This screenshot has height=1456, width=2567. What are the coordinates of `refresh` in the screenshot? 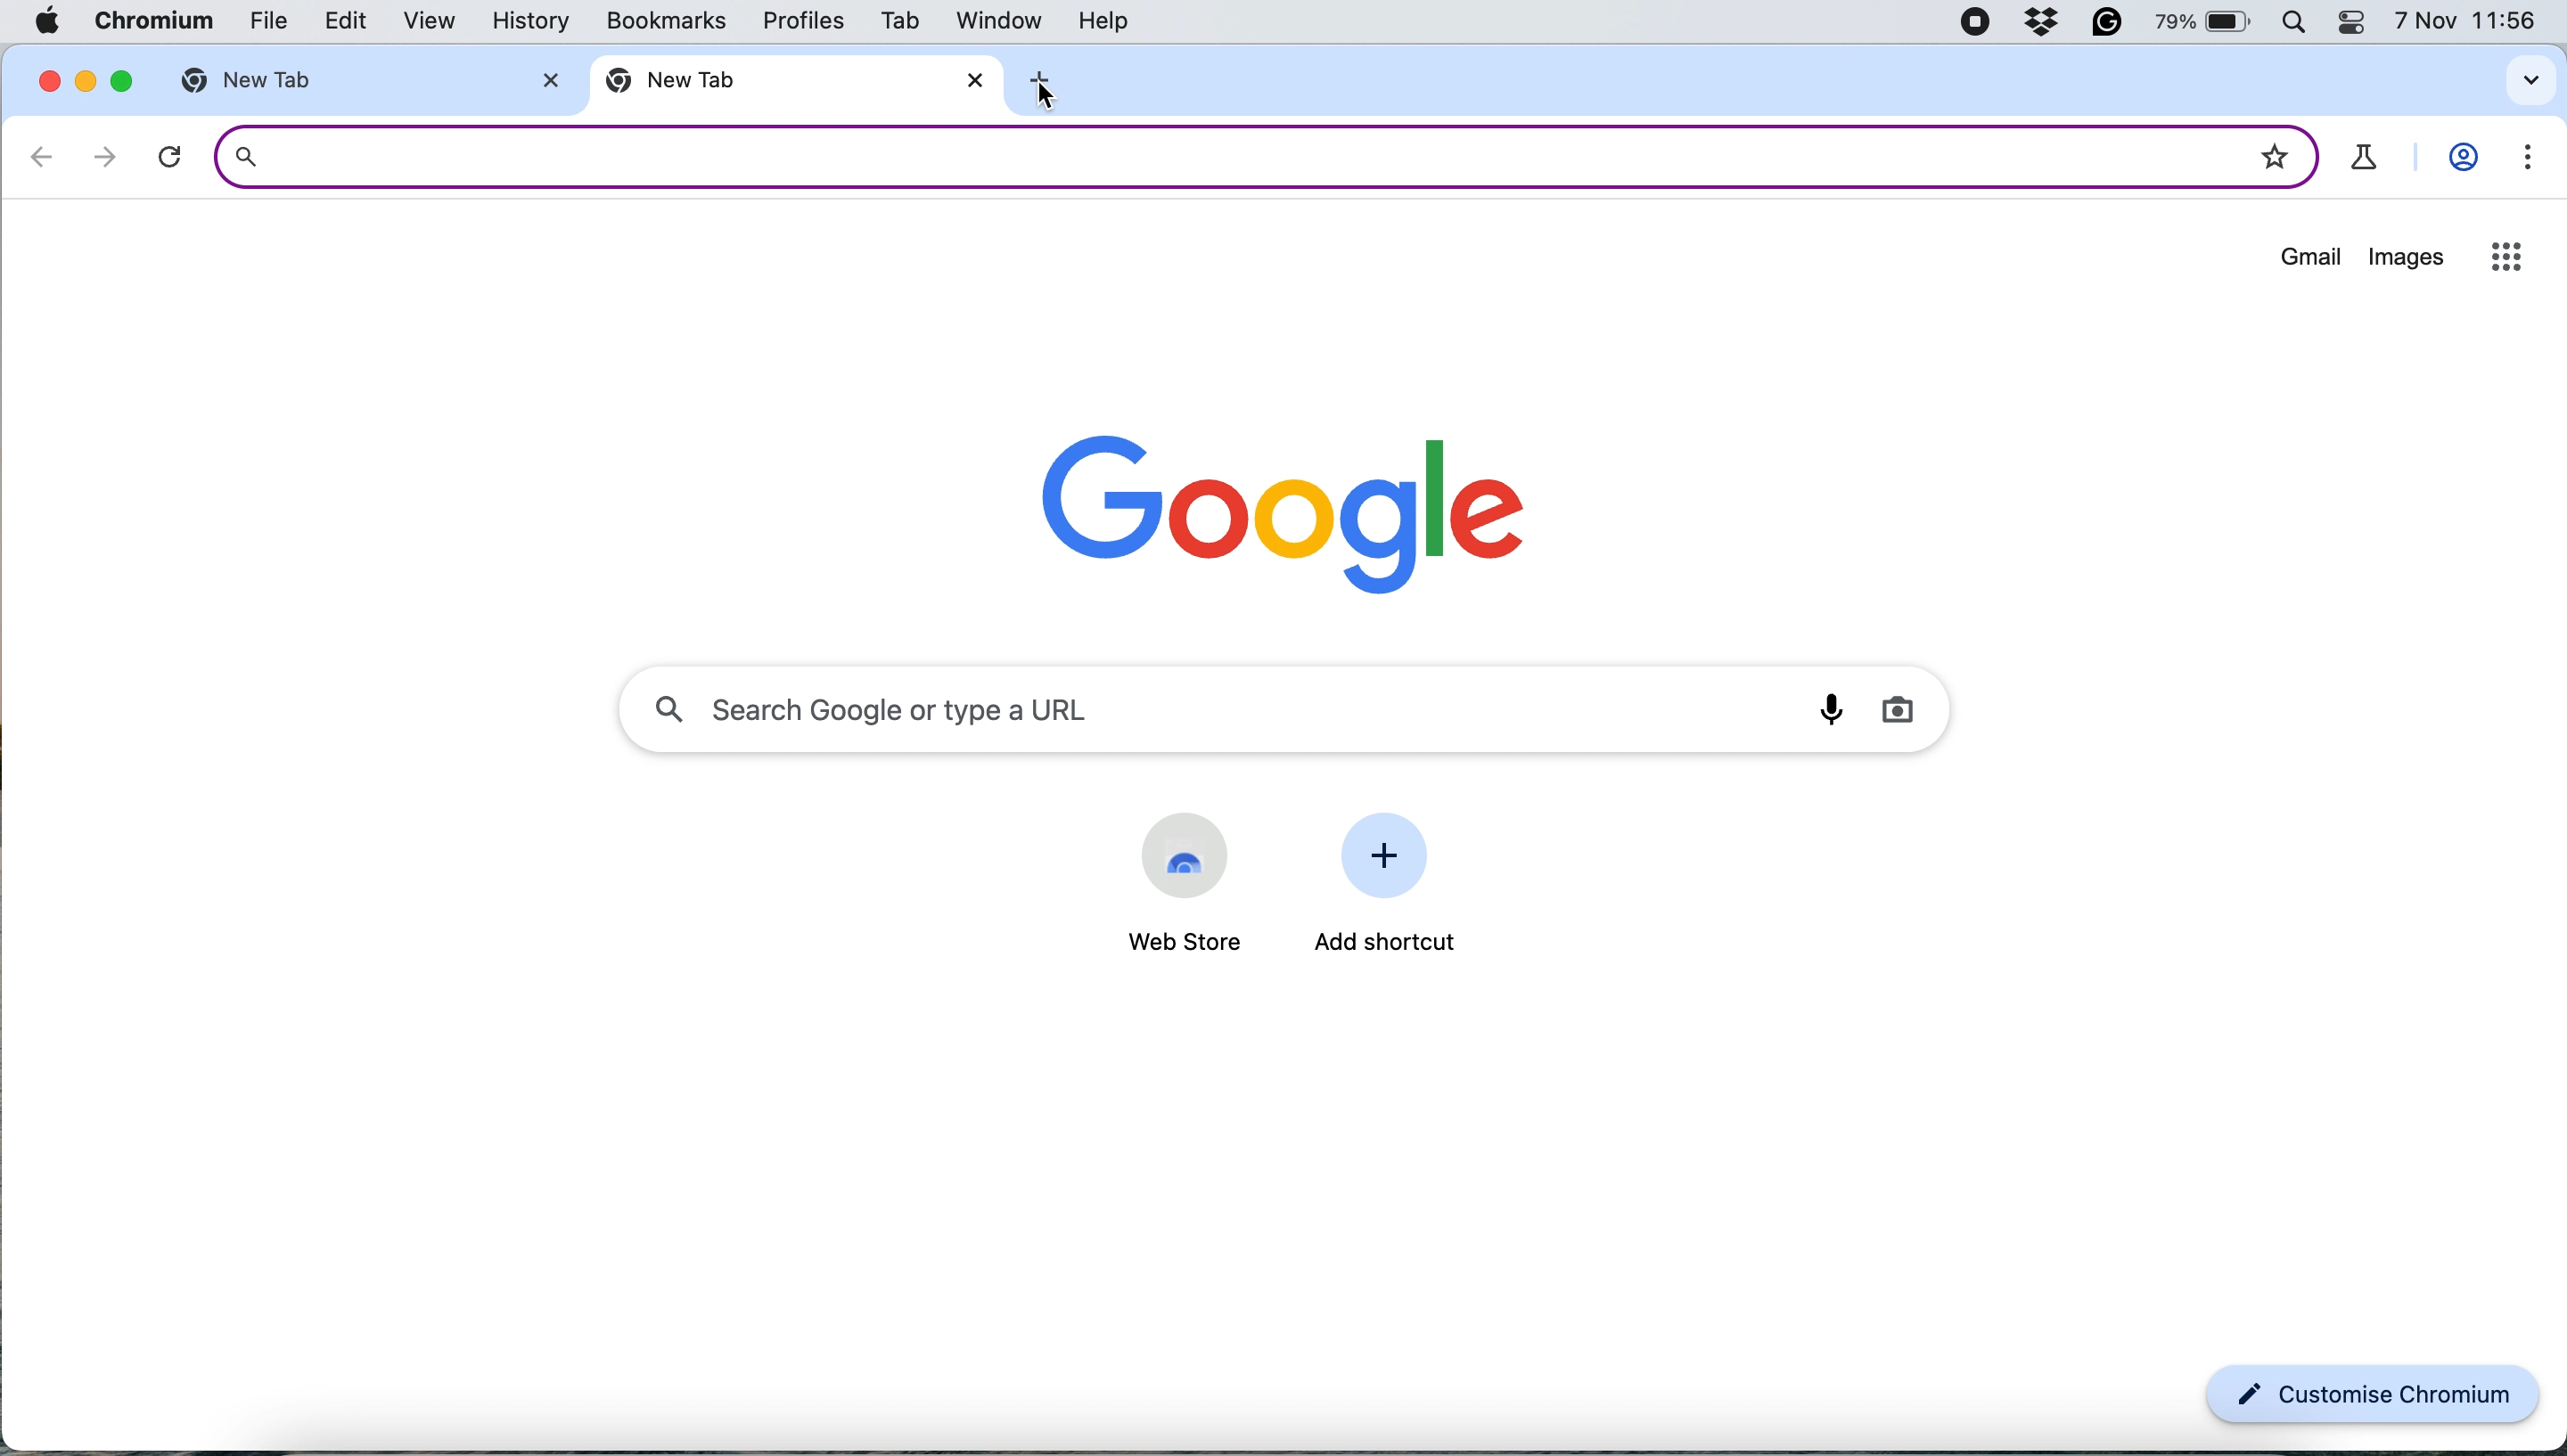 It's located at (170, 157).